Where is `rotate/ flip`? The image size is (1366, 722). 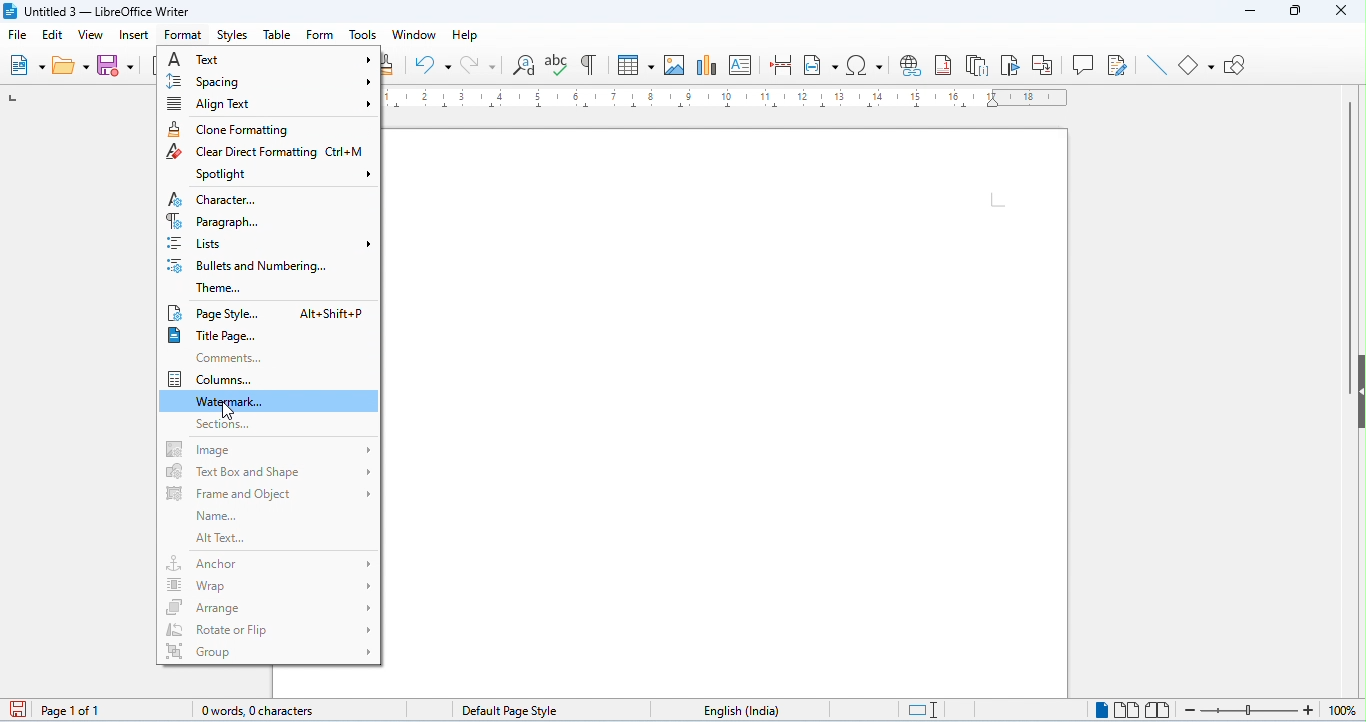
rotate/ flip is located at coordinates (268, 630).